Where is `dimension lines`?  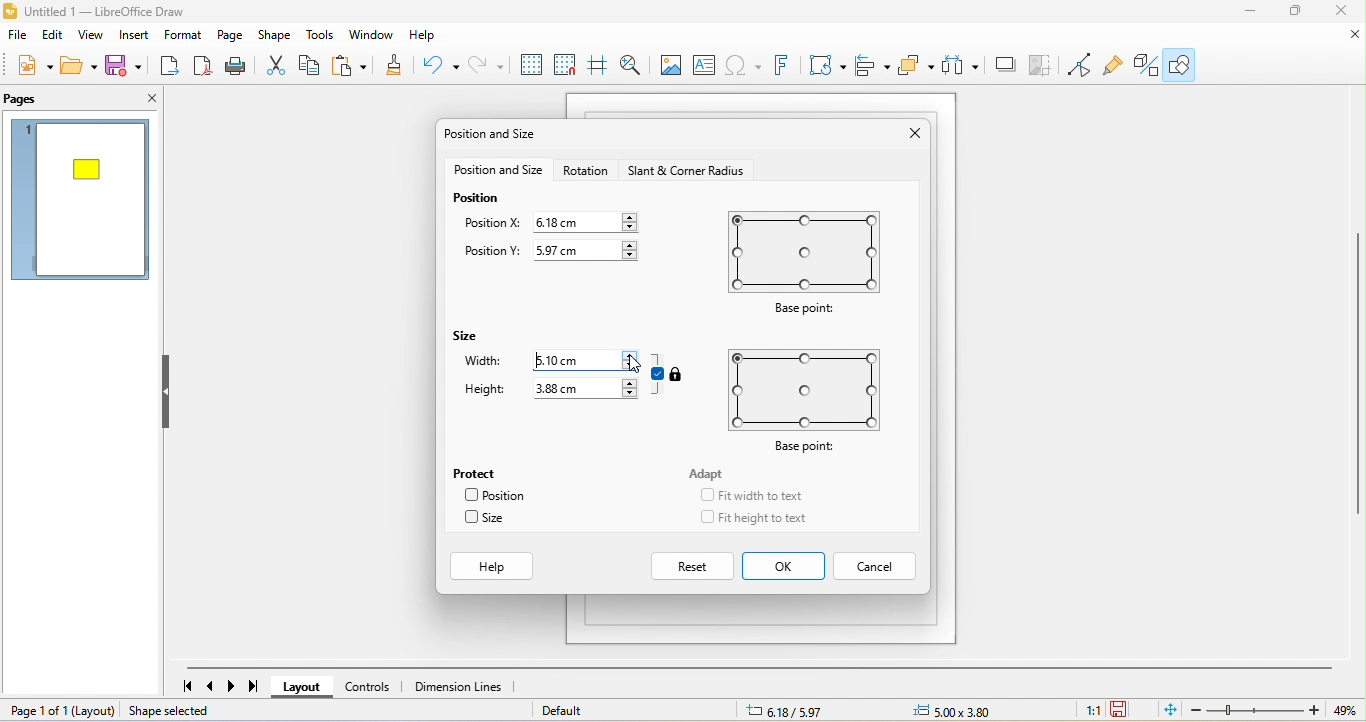
dimension lines is located at coordinates (460, 686).